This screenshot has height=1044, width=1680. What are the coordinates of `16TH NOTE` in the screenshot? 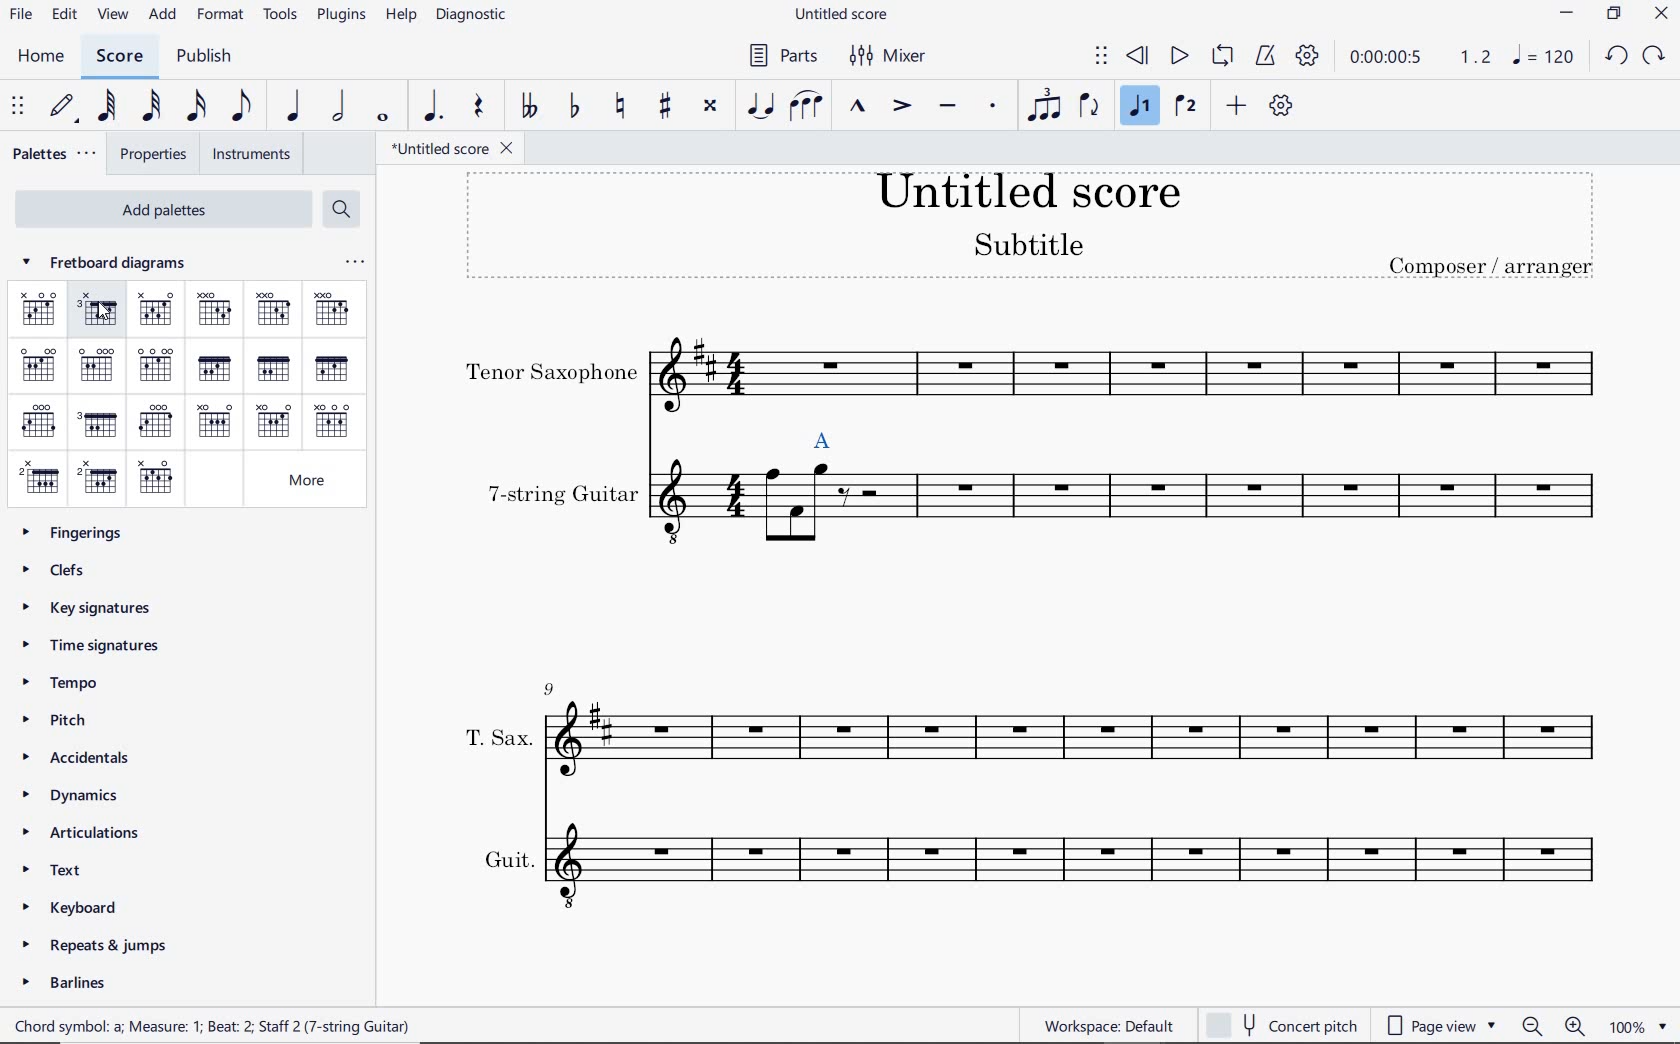 It's located at (194, 107).